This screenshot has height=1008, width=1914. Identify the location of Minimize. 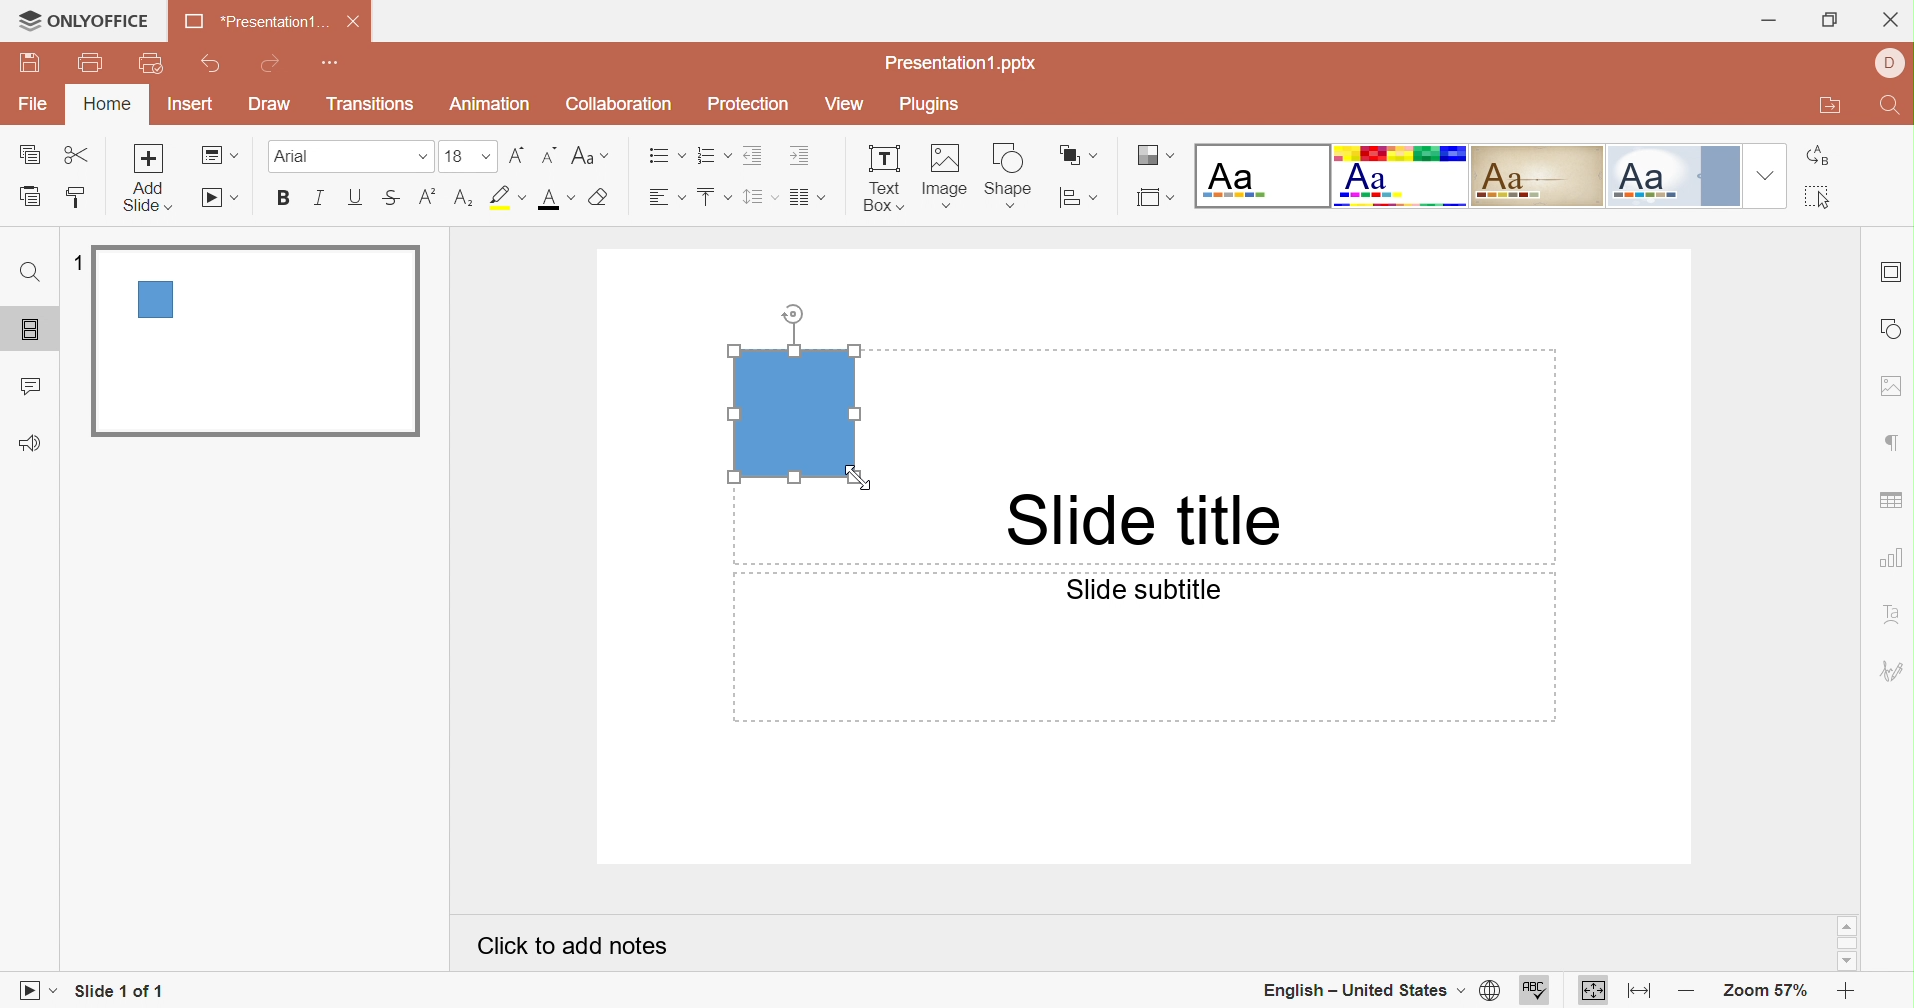
(1773, 24).